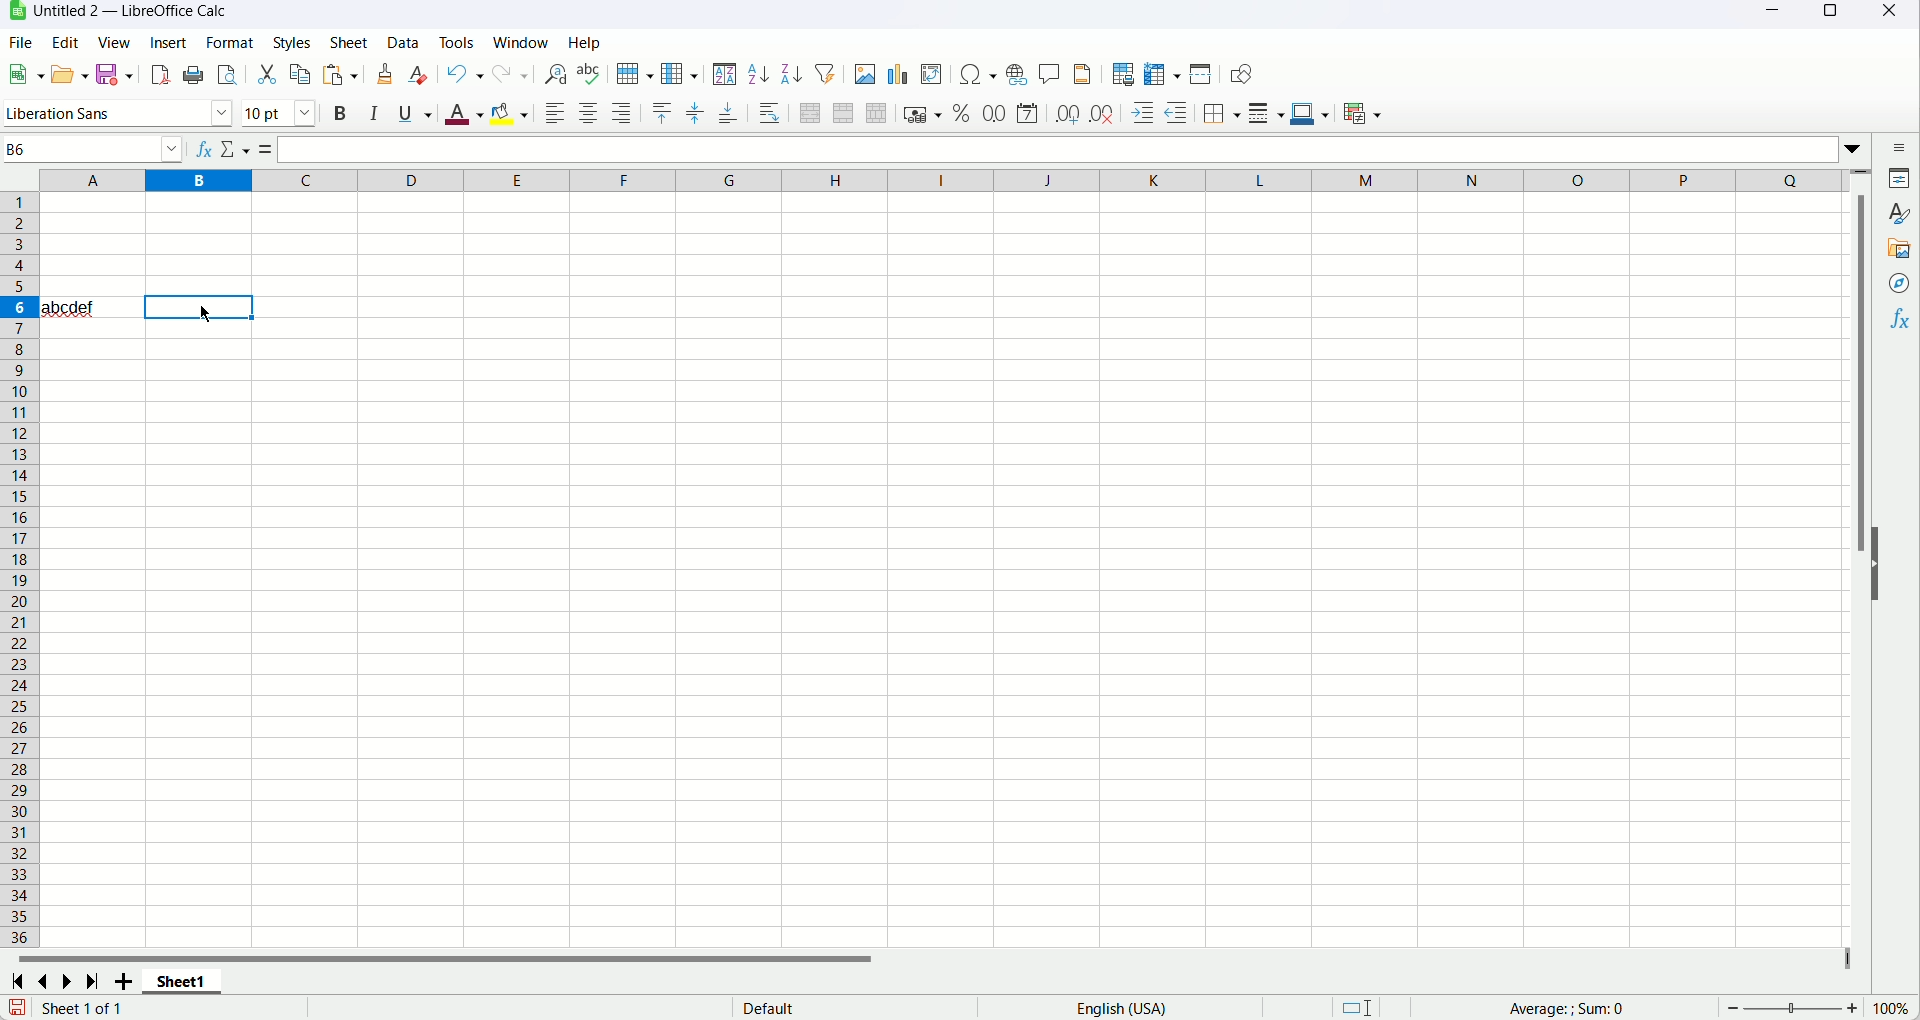  I want to click on add new sheet, so click(123, 980).